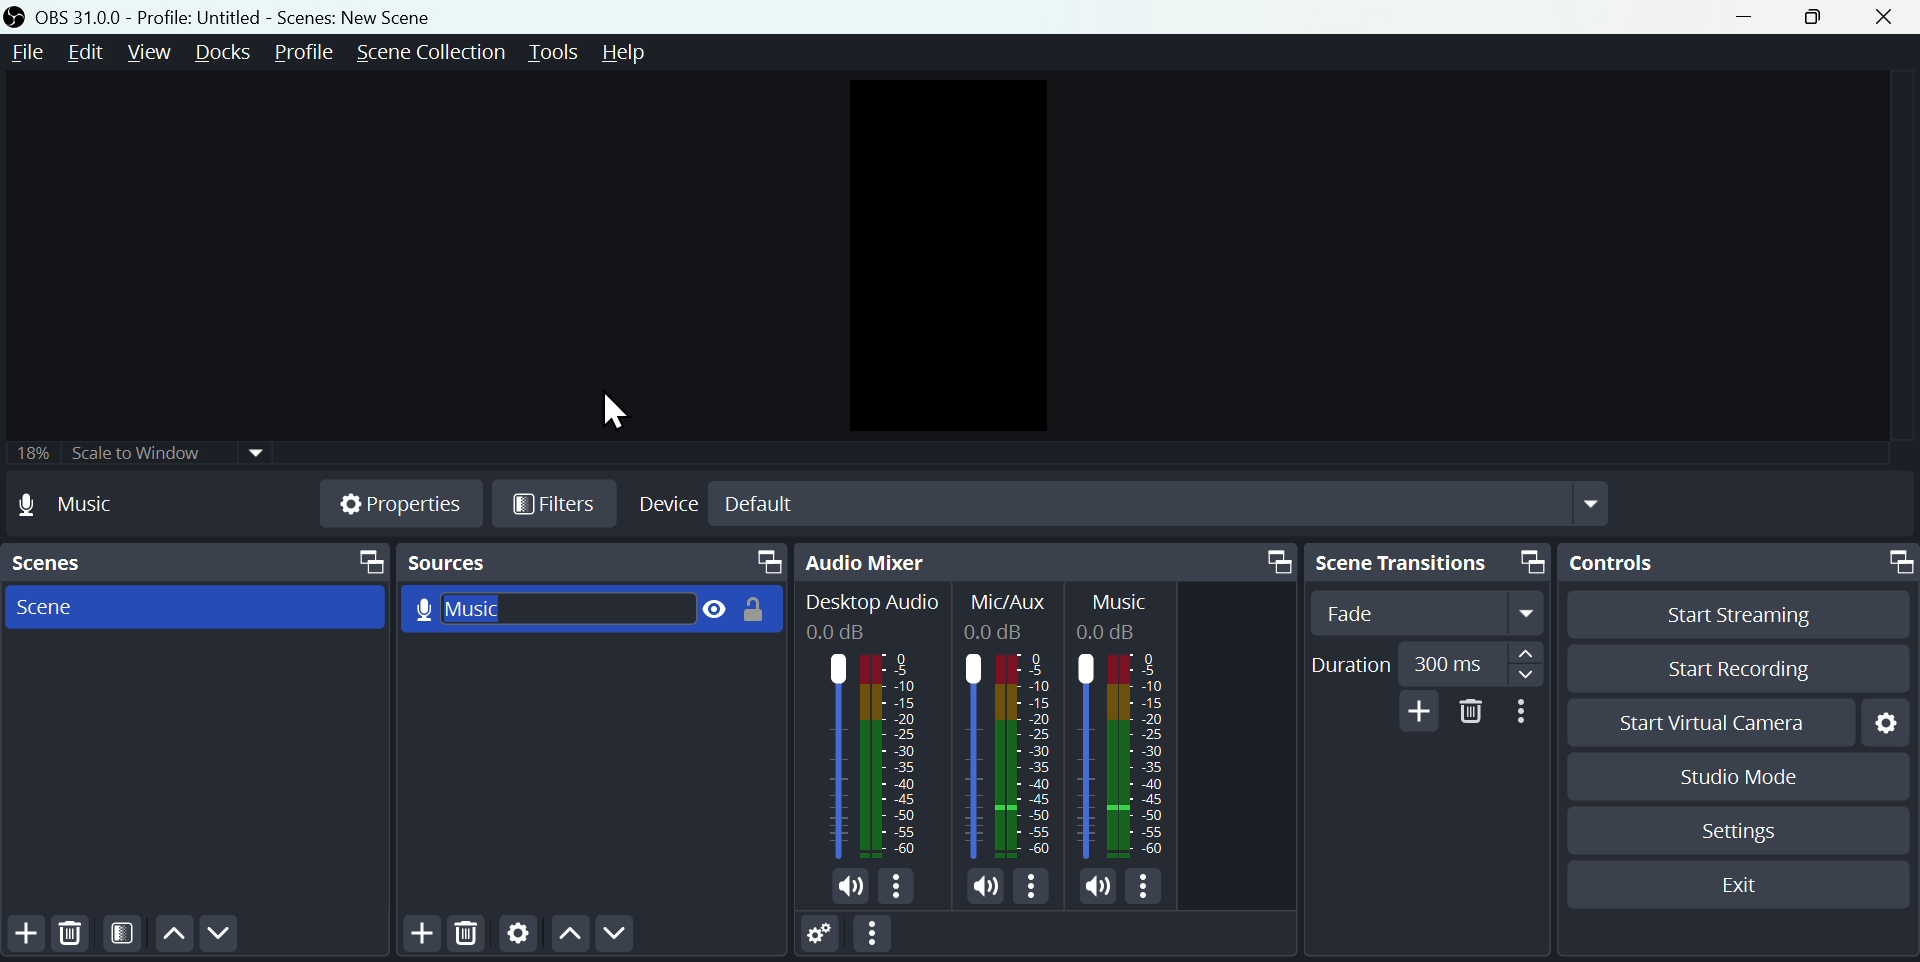 Image resolution: width=1920 pixels, height=962 pixels. Describe the element at coordinates (1525, 712) in the screenshot. I see `More options` at that location.